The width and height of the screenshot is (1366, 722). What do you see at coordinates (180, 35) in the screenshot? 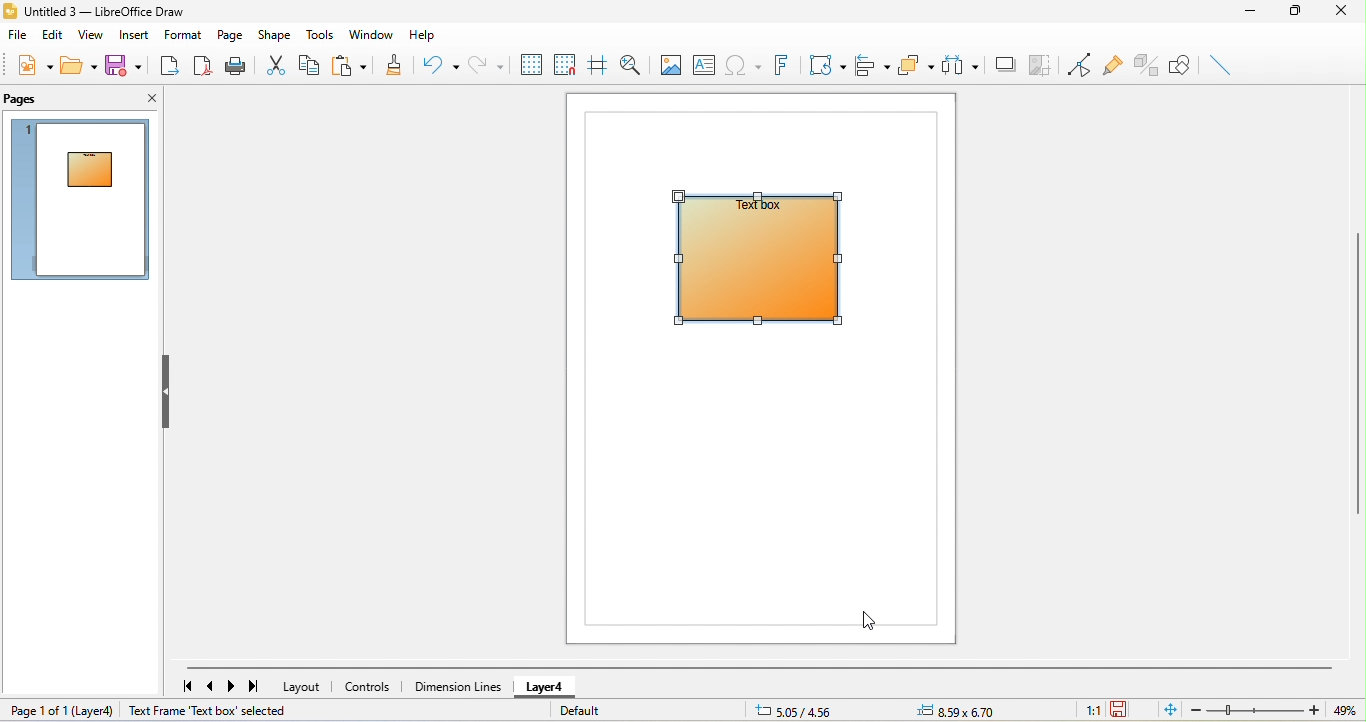
I see `format` at bounding box center [180, 35].